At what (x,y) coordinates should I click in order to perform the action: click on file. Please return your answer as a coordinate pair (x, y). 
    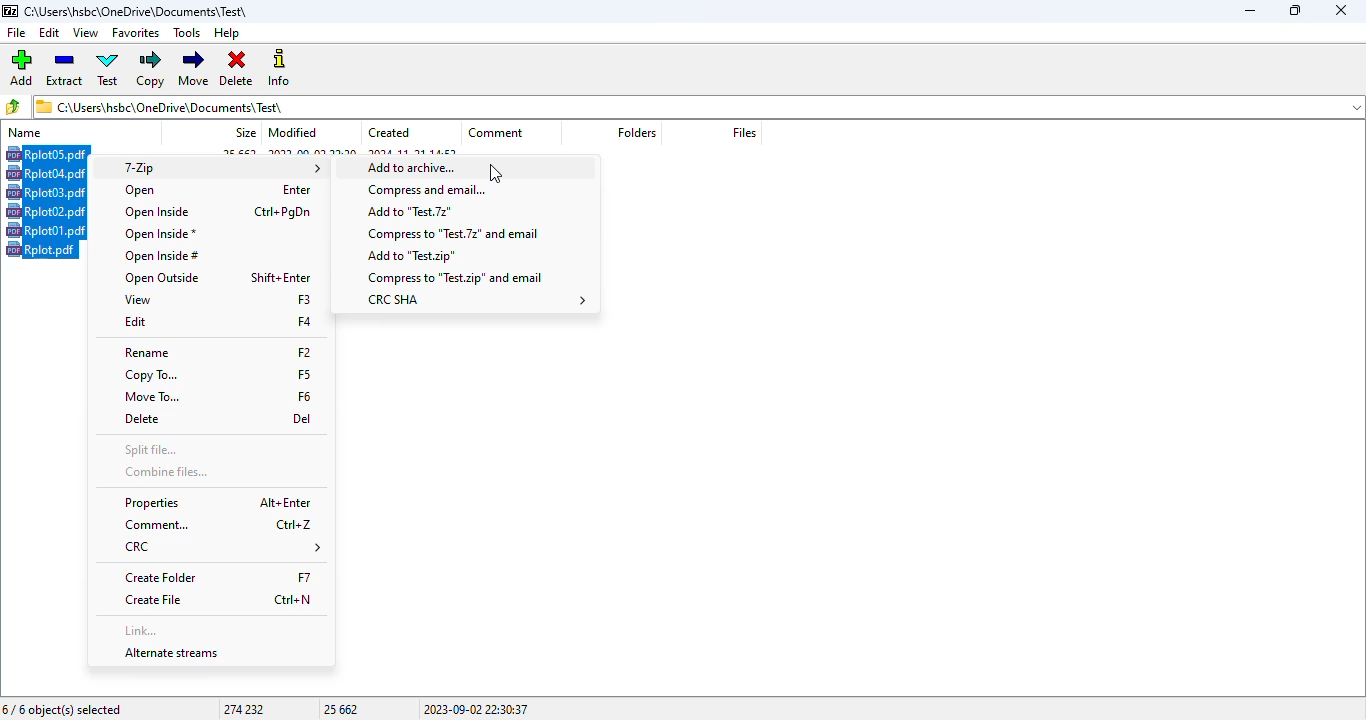
    Looking at the image, I should click on (15, 33).